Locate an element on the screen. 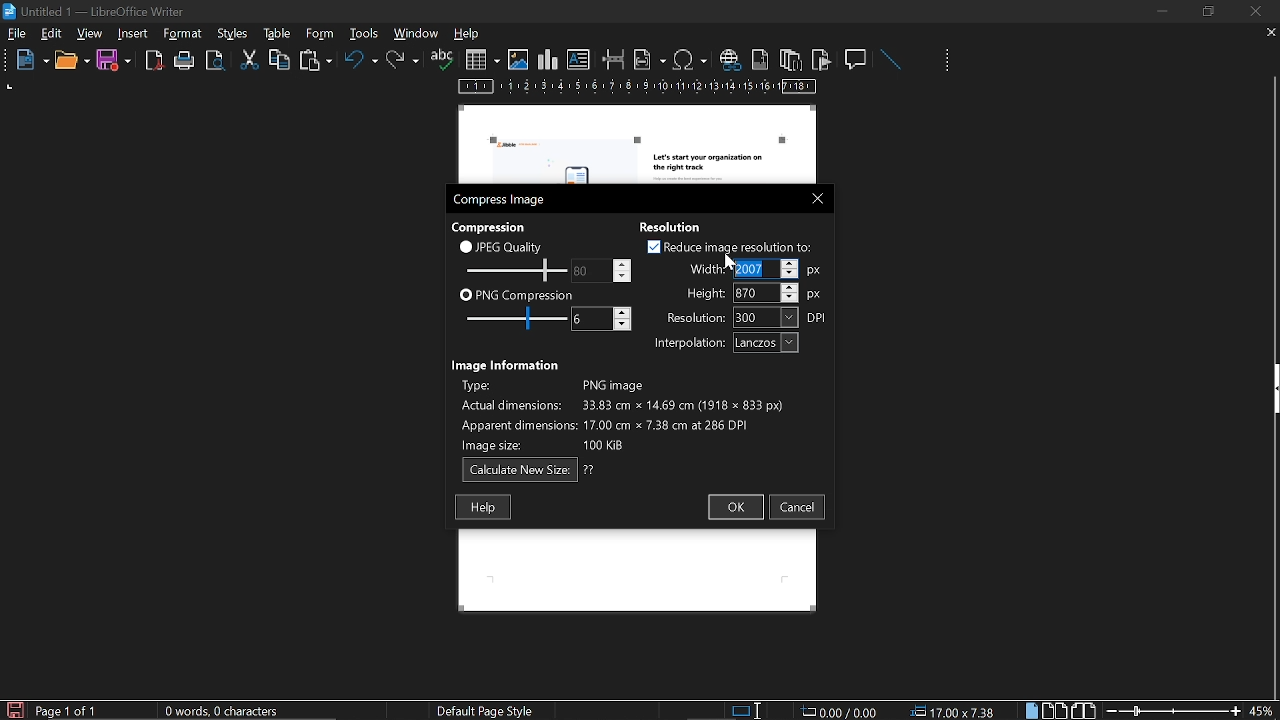 The height and width of the screenshot is (720, 1280). styles is located at coordinates (274, 33).